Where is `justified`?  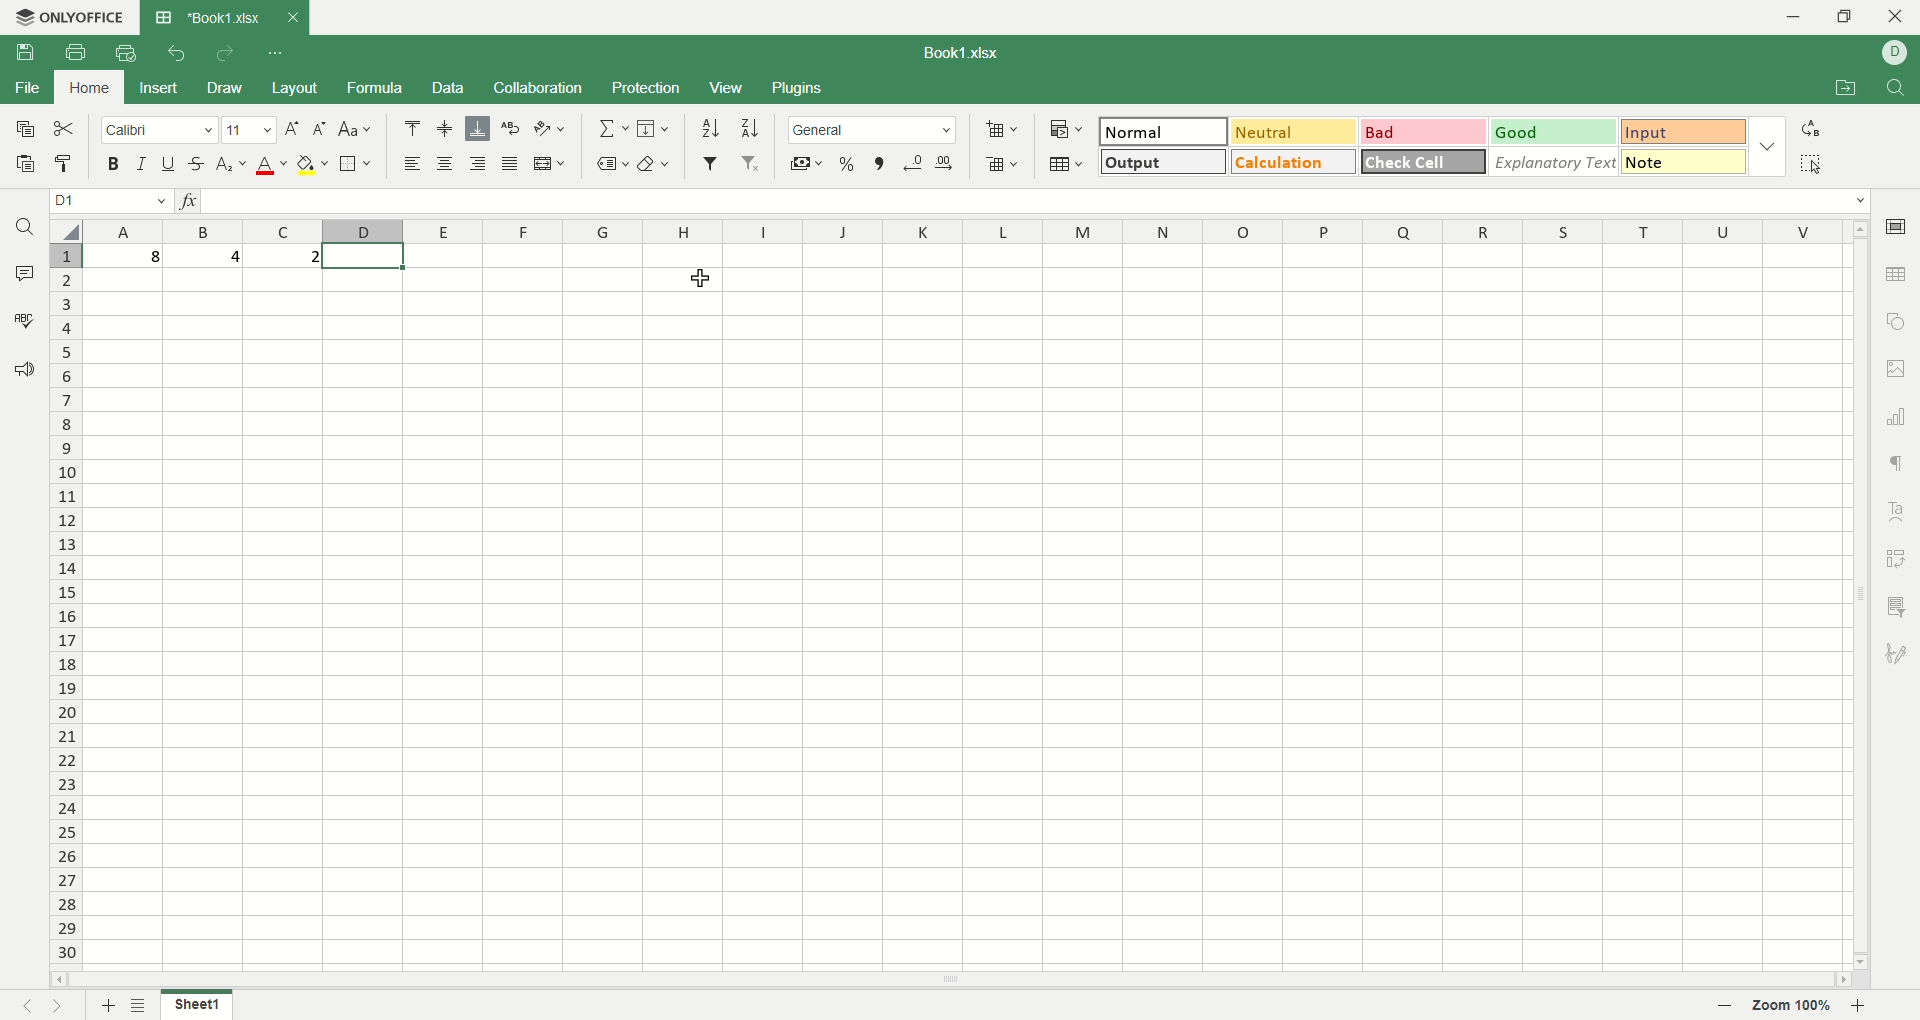
justified is located at coordinates (512, 164).